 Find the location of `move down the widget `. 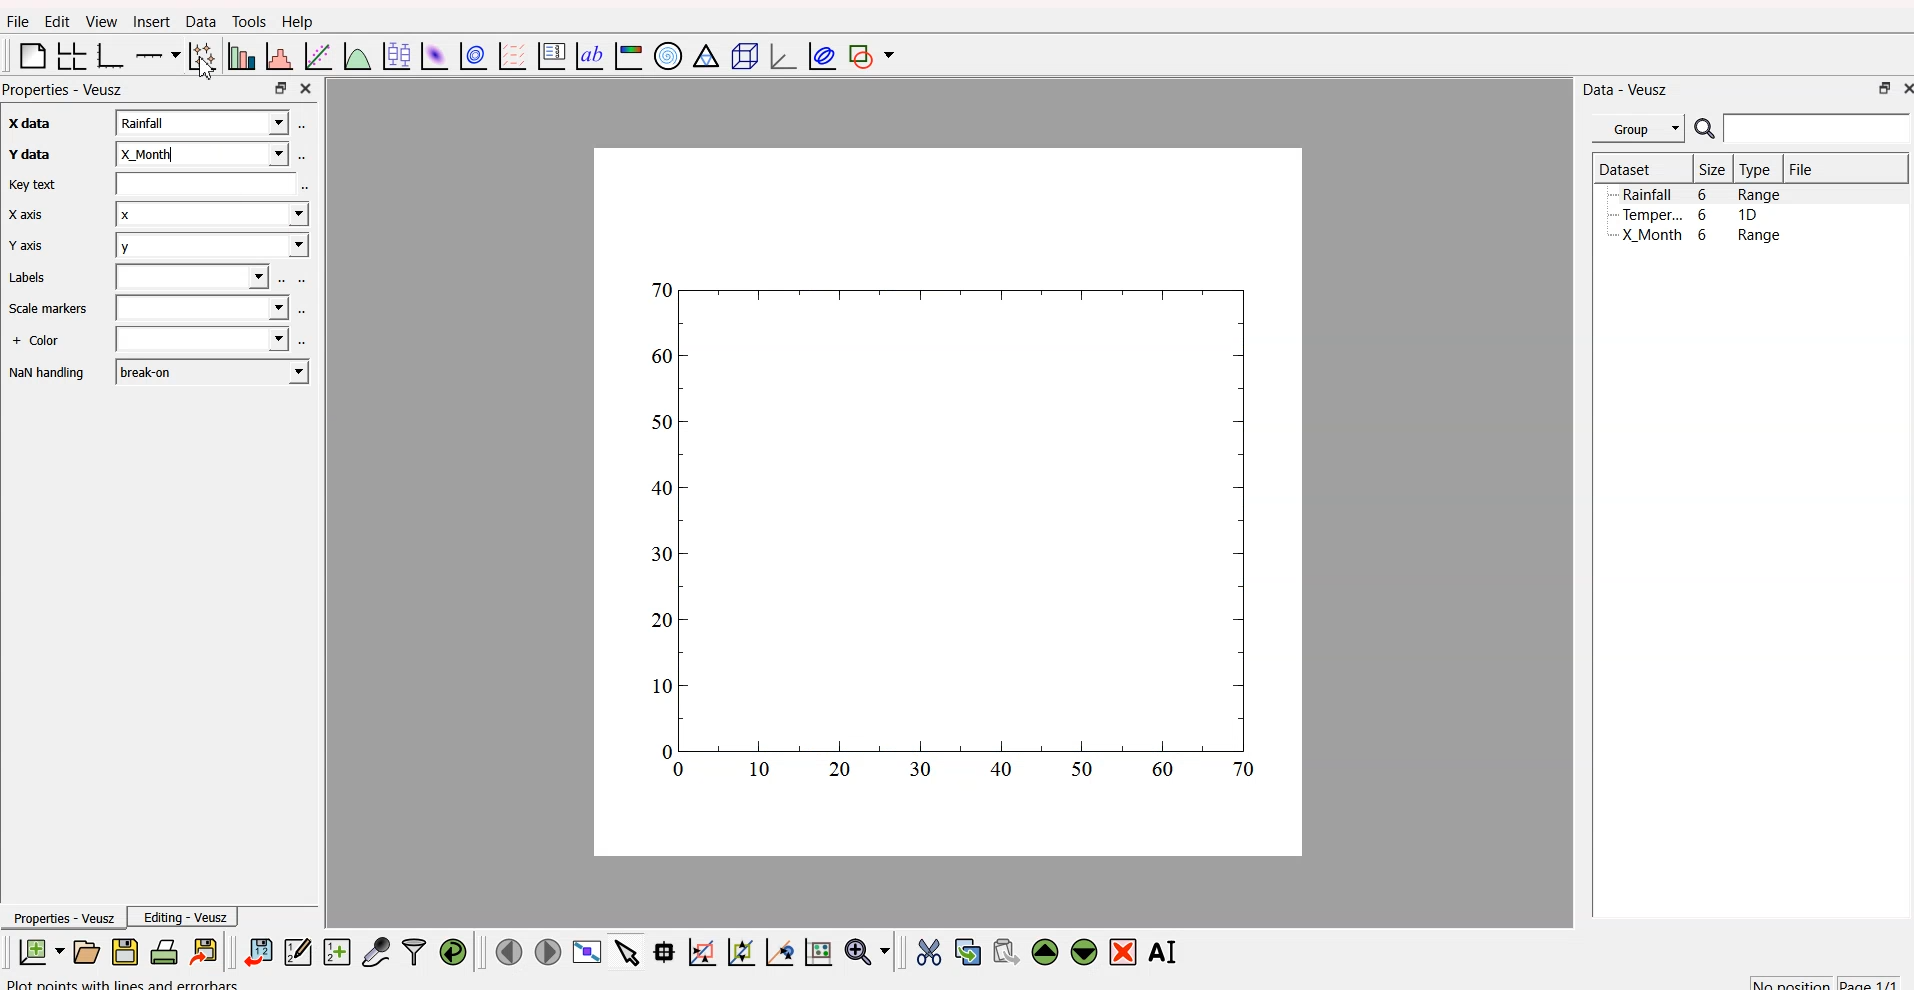

move down the widget  is located at coordinates (1081, 953).